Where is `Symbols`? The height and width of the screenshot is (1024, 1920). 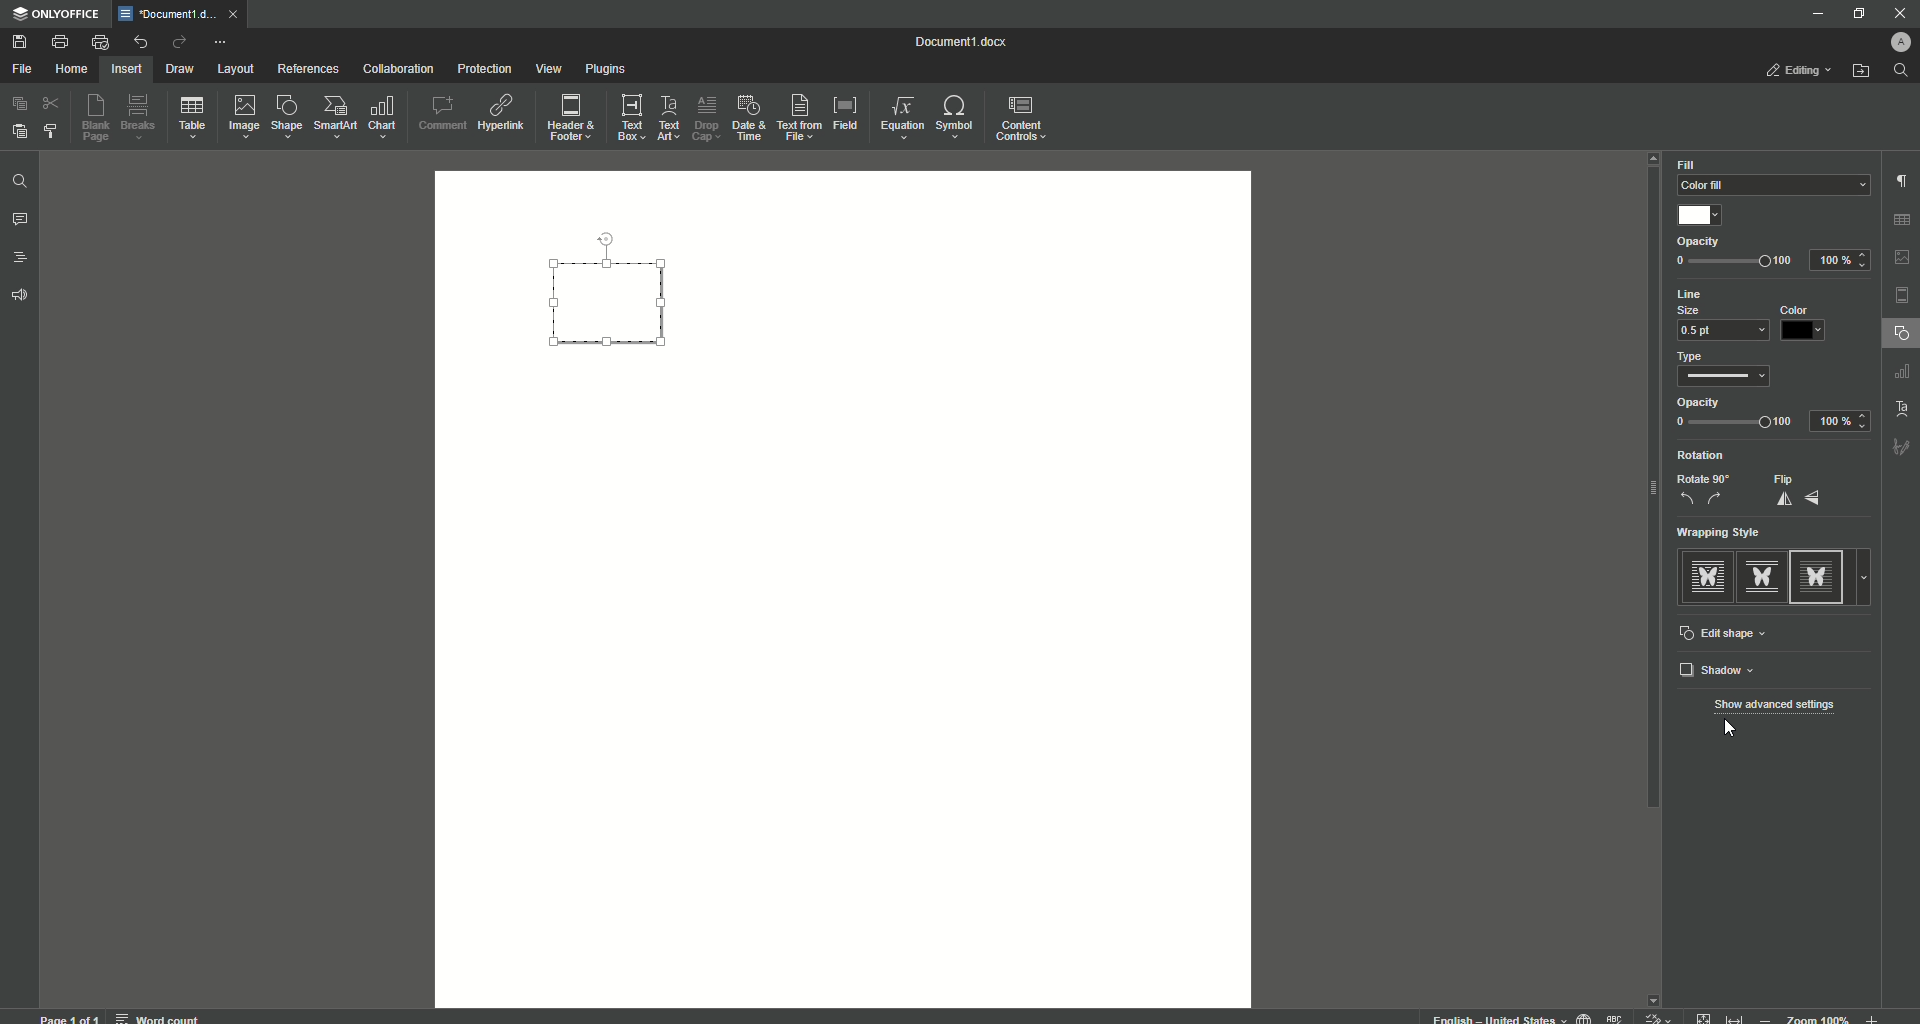
Symbols is located at coordinates (953, 117).